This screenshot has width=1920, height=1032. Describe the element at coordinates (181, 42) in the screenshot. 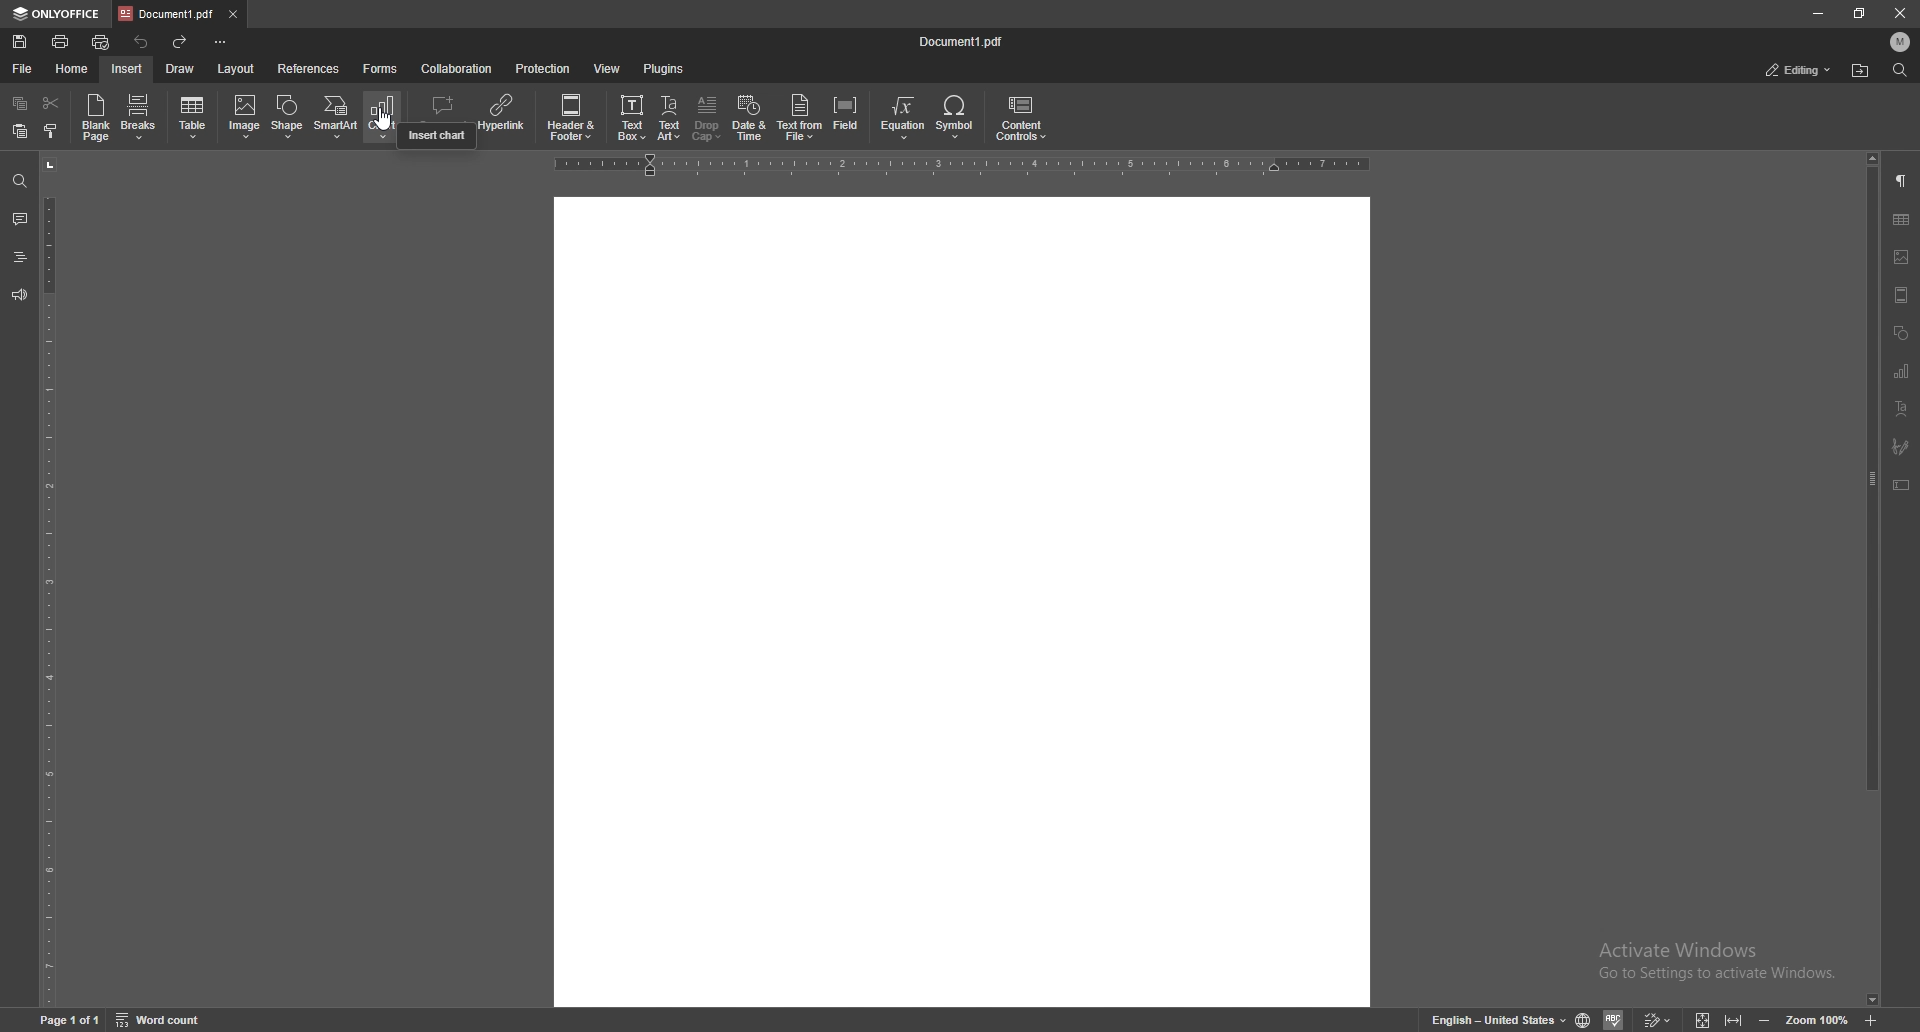

I see `redo` at that location.